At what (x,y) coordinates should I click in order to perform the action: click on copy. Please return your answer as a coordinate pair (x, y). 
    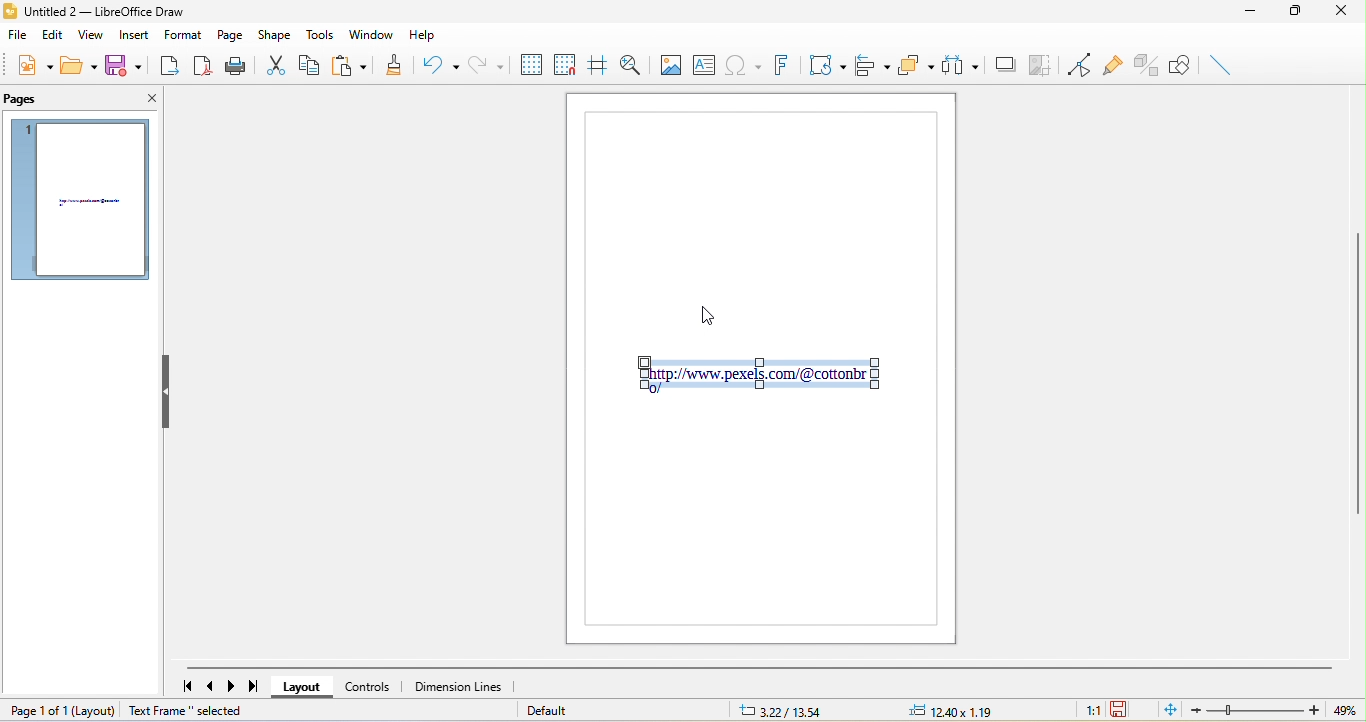
    Looking at the image, I should click on (304, 65).